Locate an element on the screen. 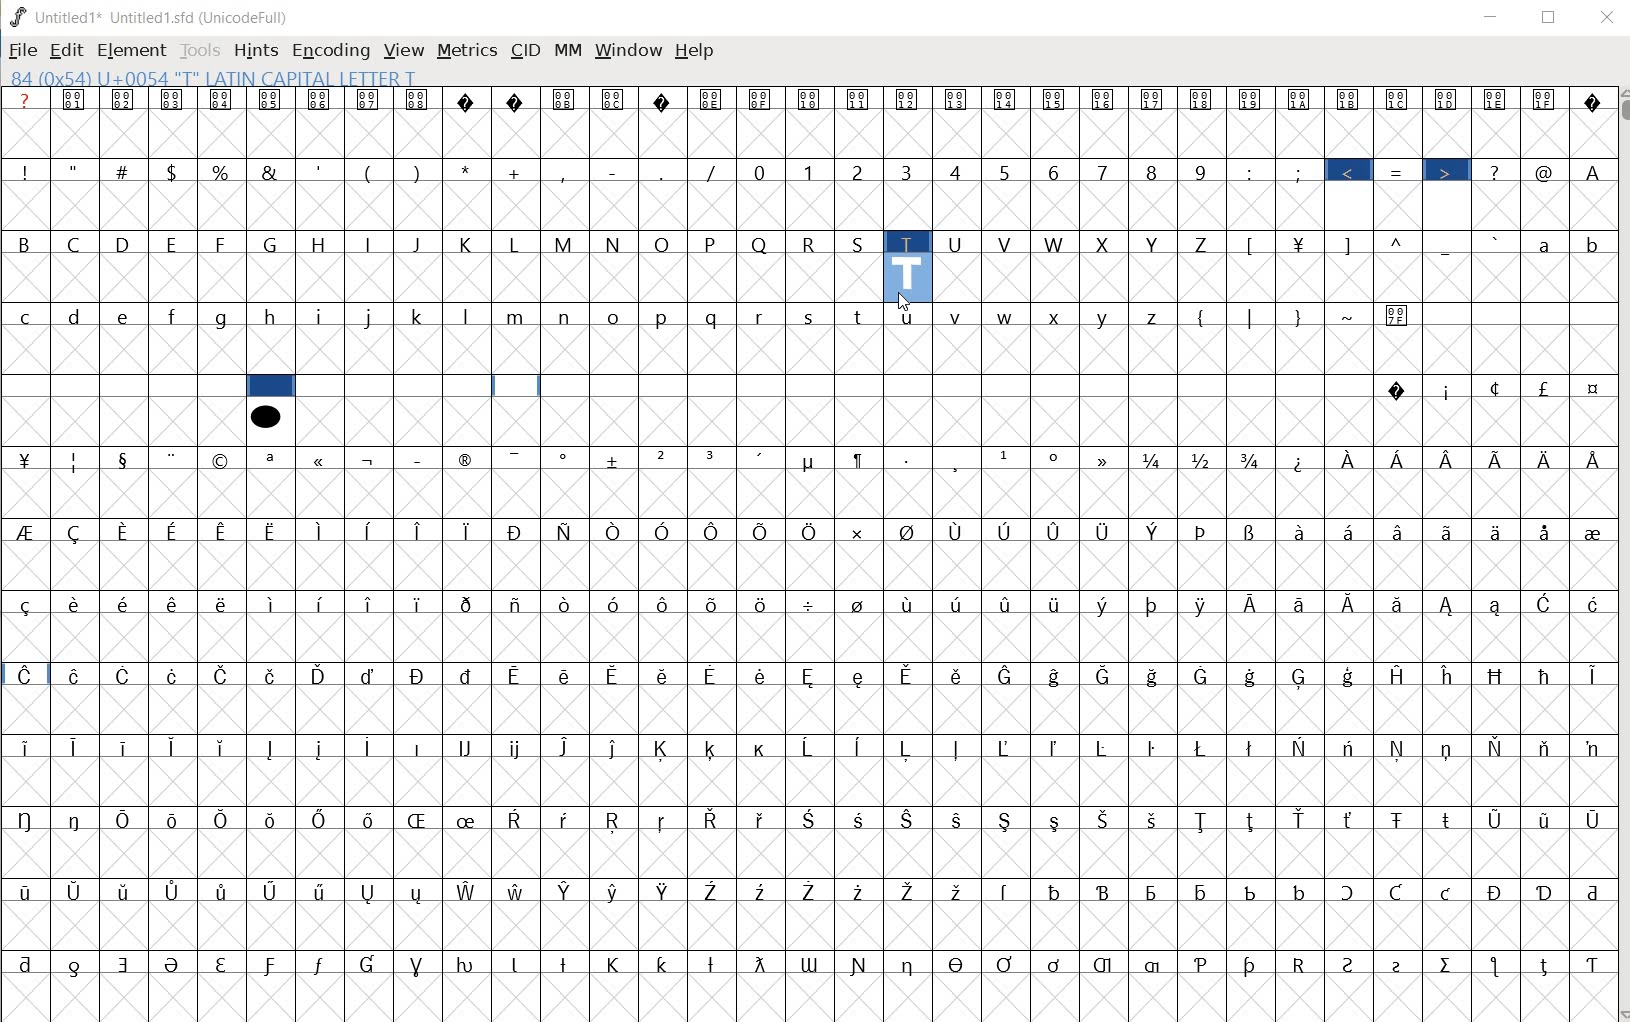 The width and height of the screenshot is (1630, 1022). Symbol is located at coordinates (1448, 817).